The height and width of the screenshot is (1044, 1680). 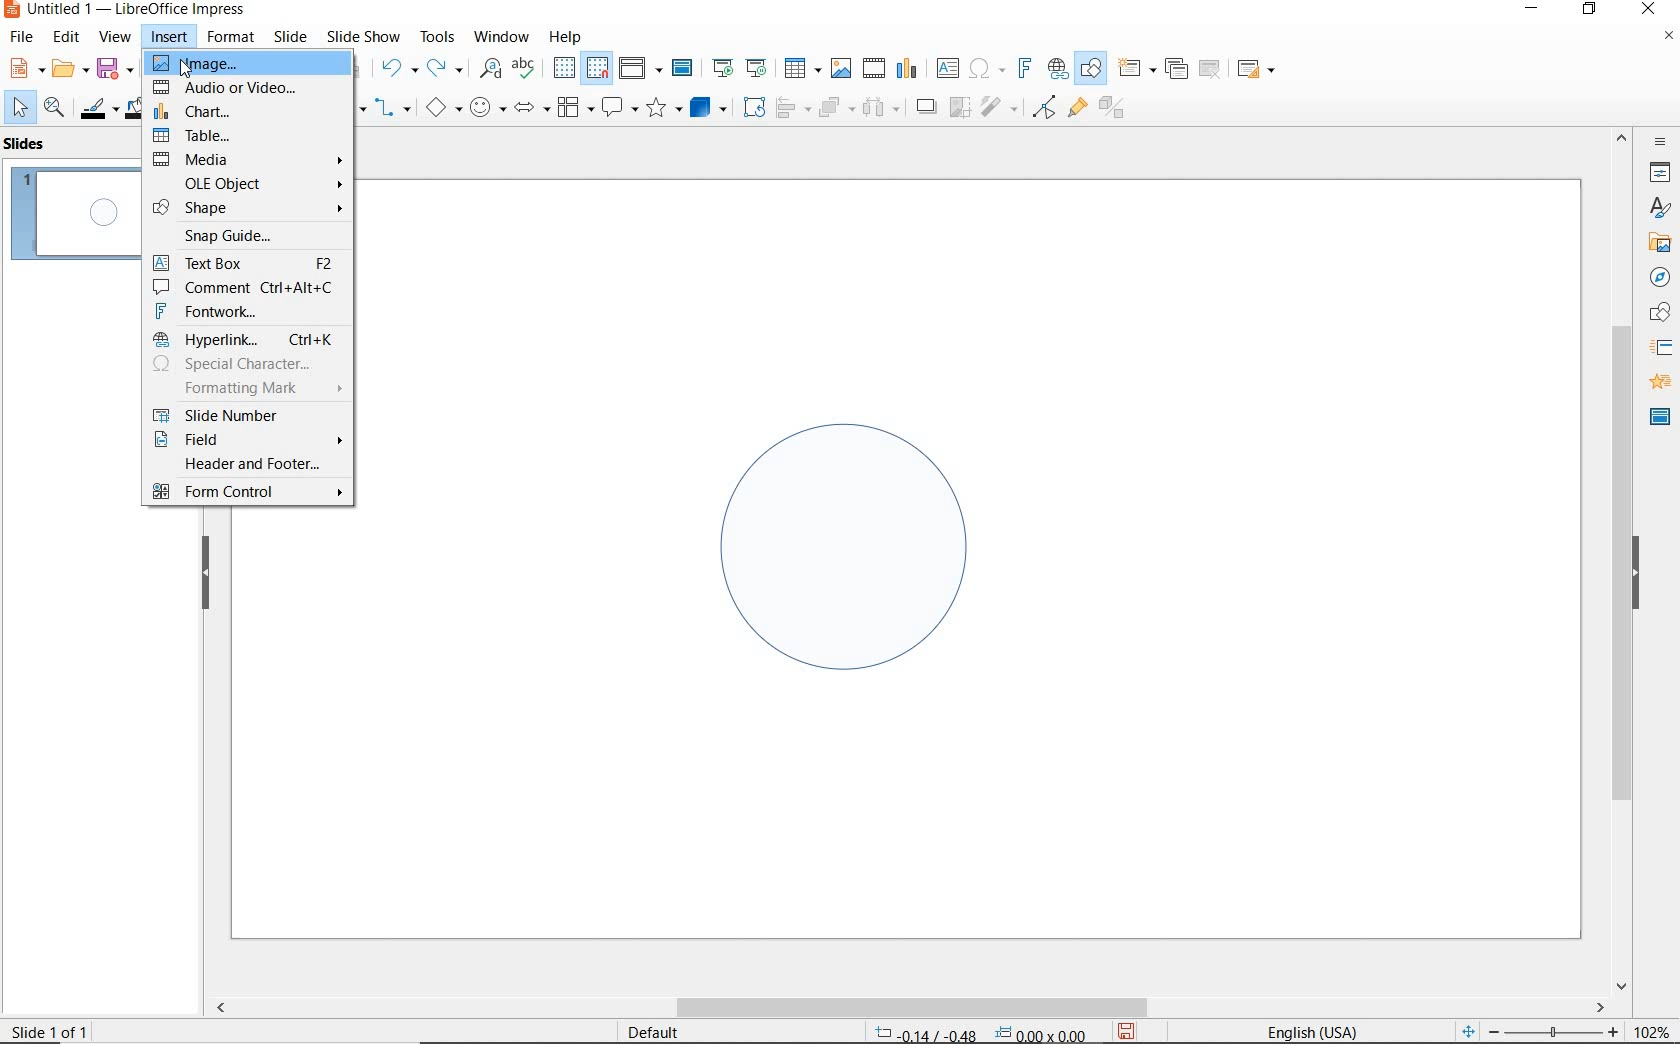 I want to click on spelling, so click(x=523, y=68).